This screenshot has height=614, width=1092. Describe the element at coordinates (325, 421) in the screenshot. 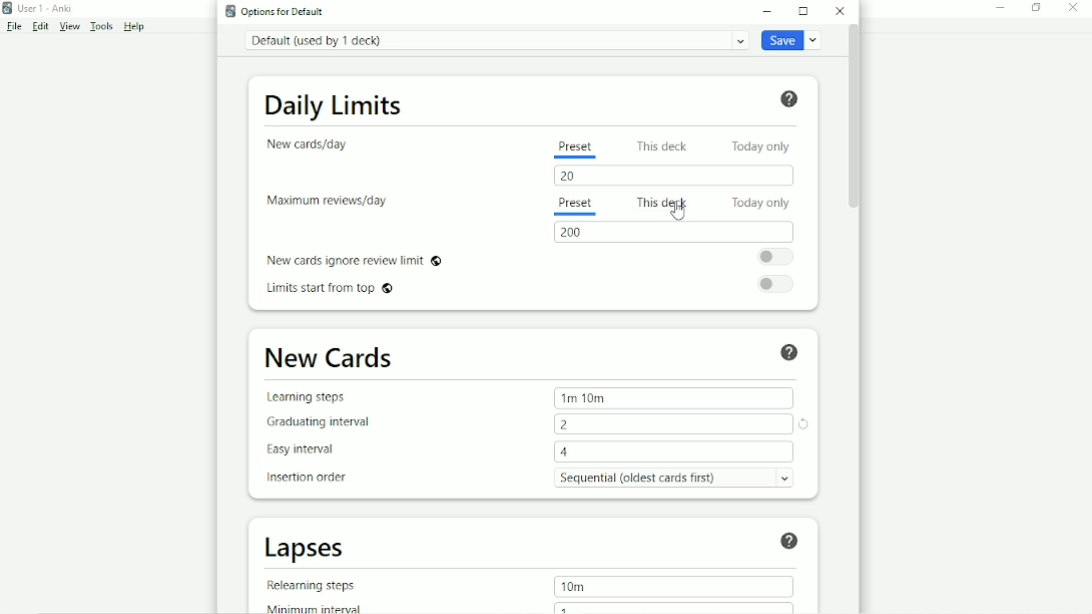

I see `Graduating interval` at that location.